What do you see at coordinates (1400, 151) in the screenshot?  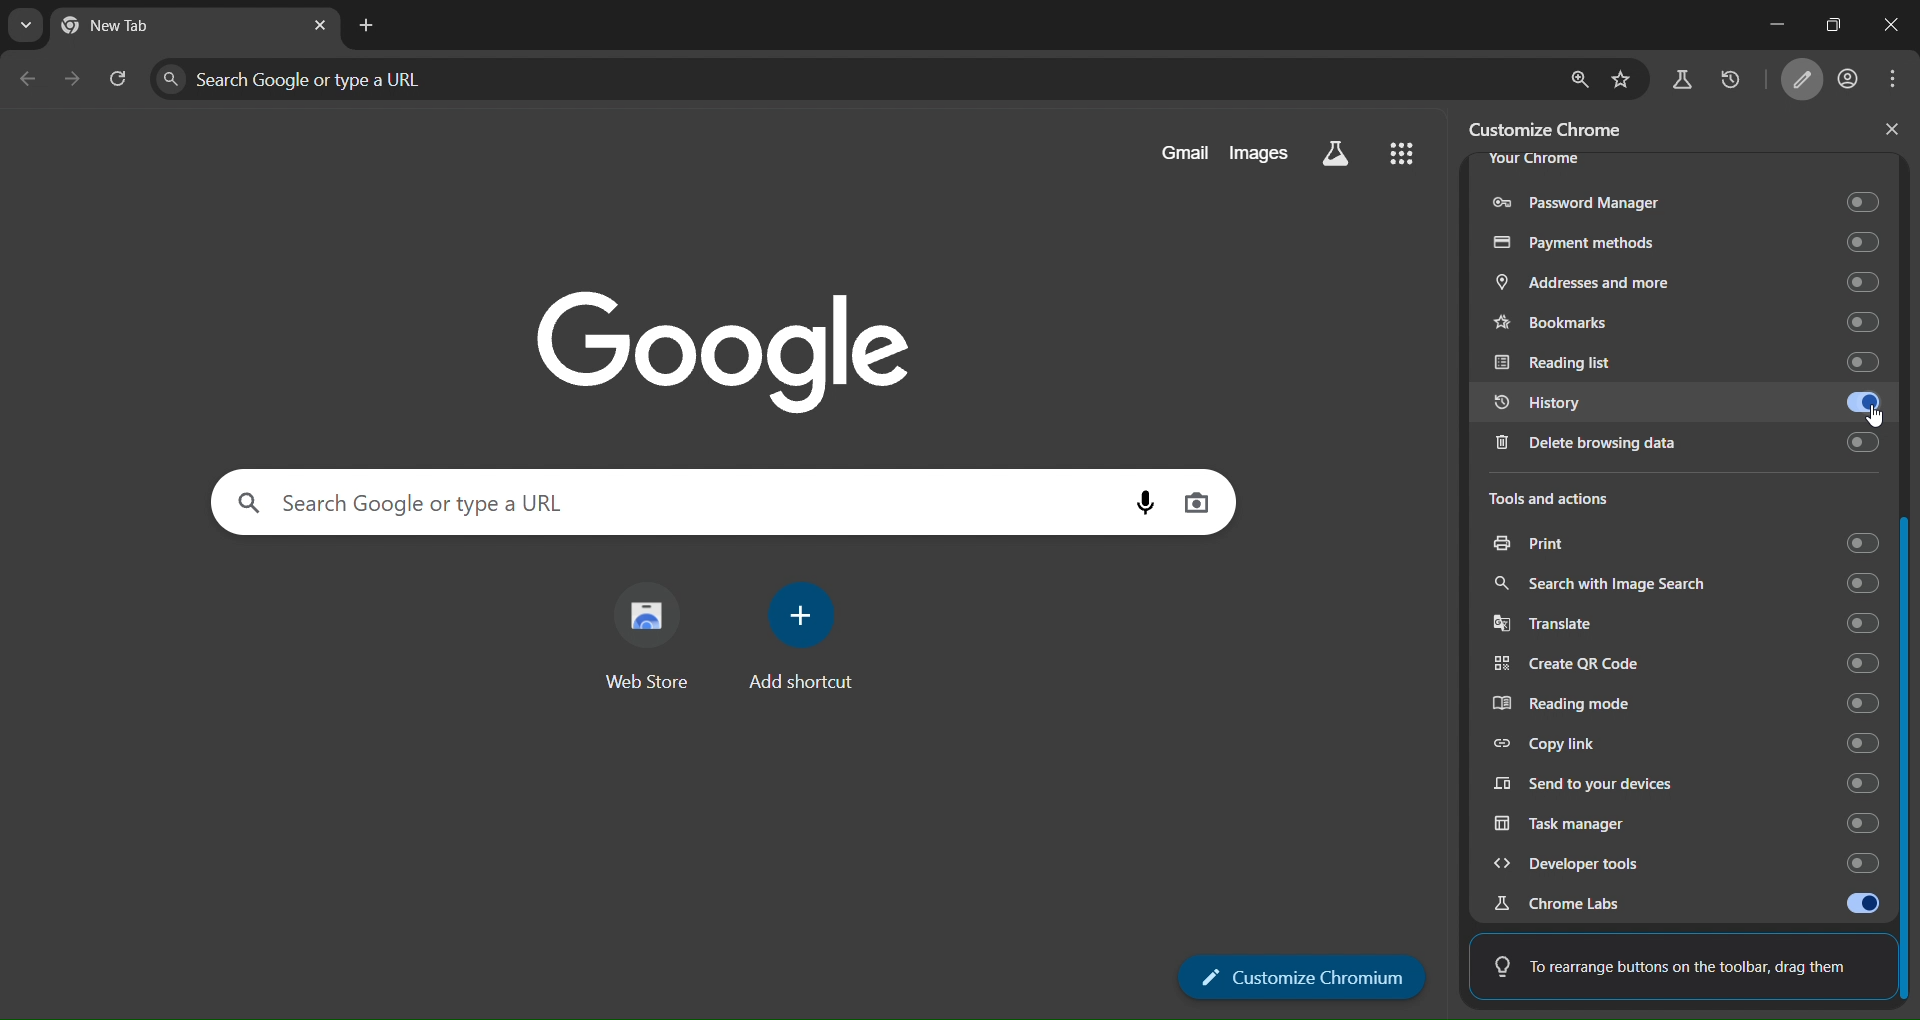 I see `google apps` at bounding box center [1400, 151].